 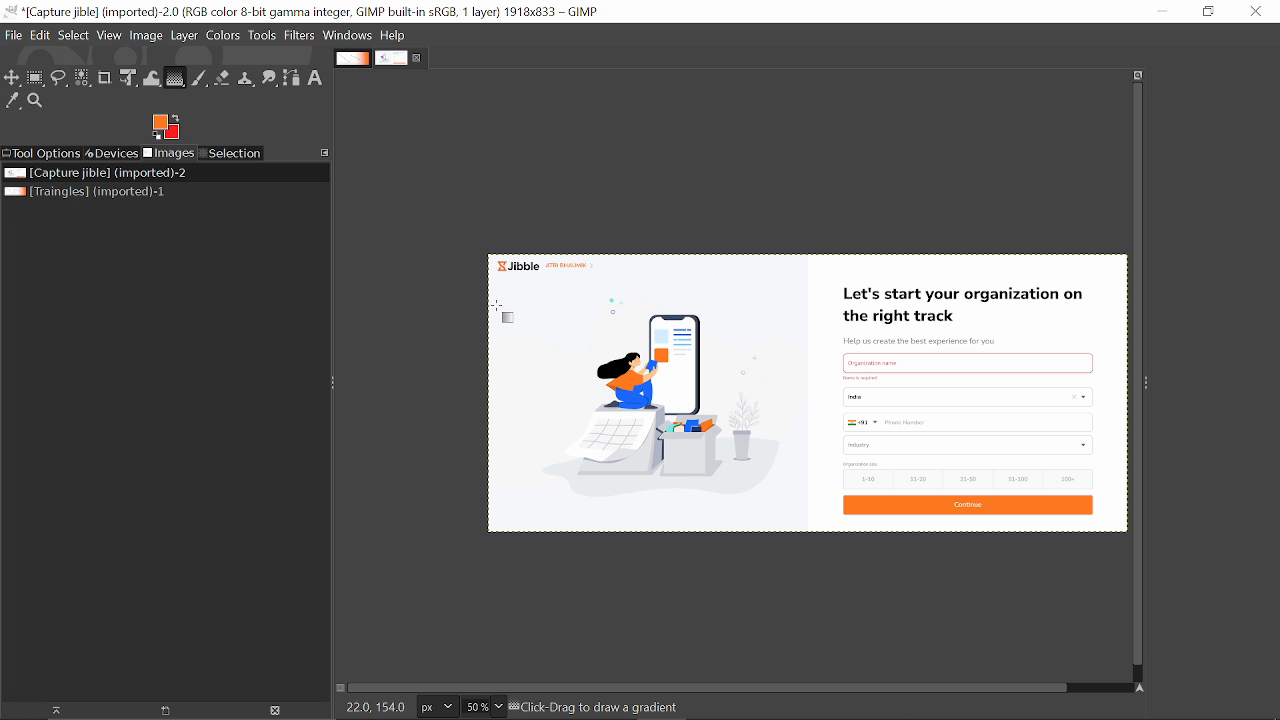 I want to click on Selection, so click(x=232, y=153).